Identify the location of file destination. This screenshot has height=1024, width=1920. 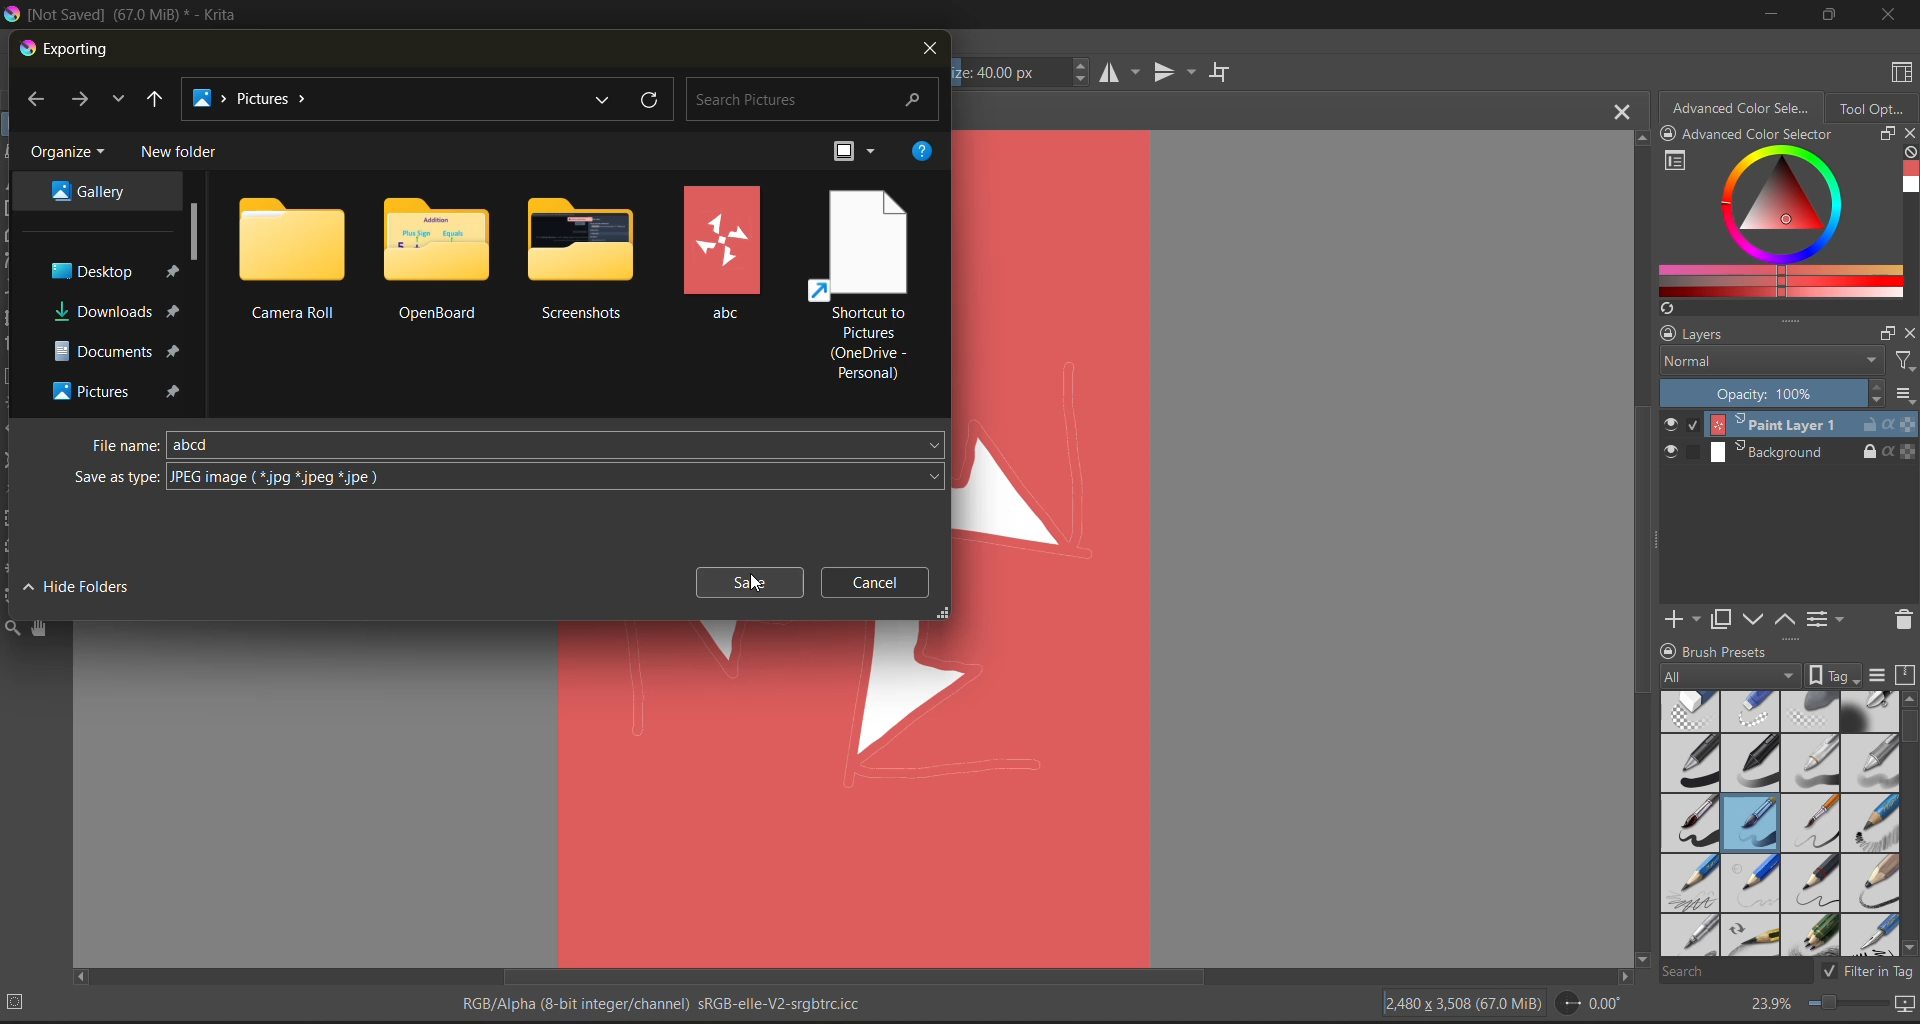
(117, 312).